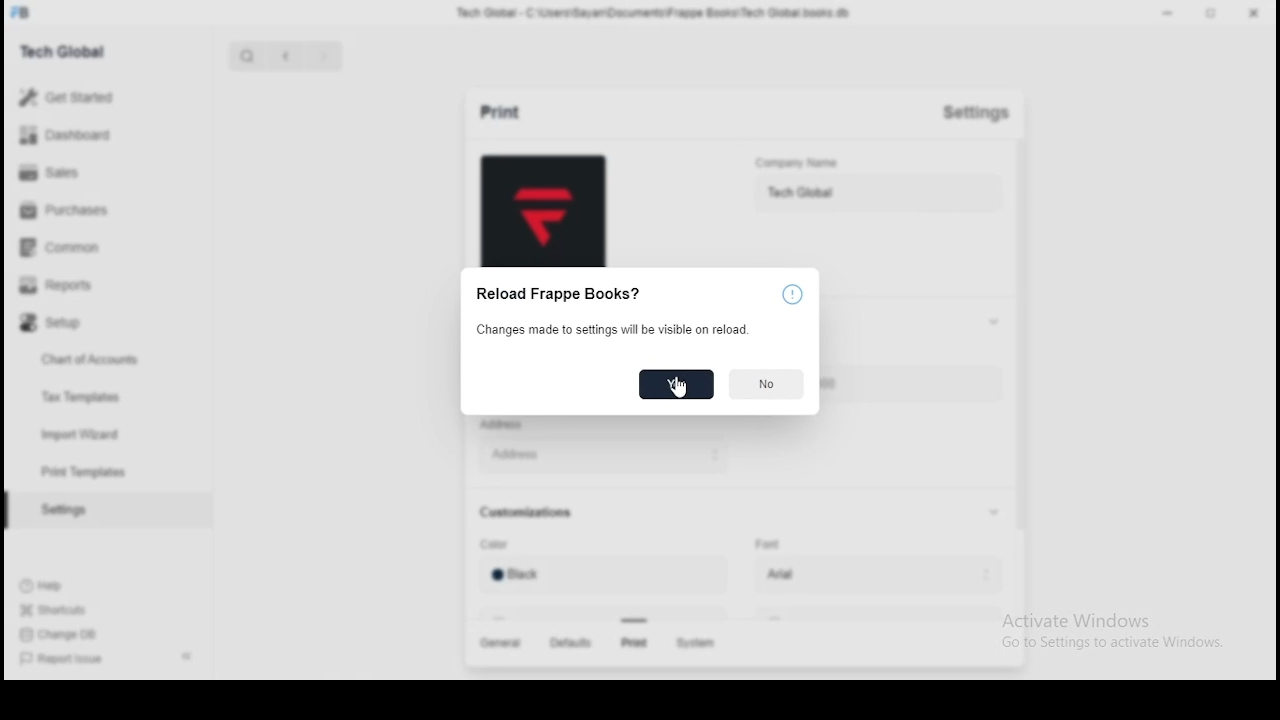 The height and width of the screenshot is (720, 1280). I want to click on Print, so click(496, 111).